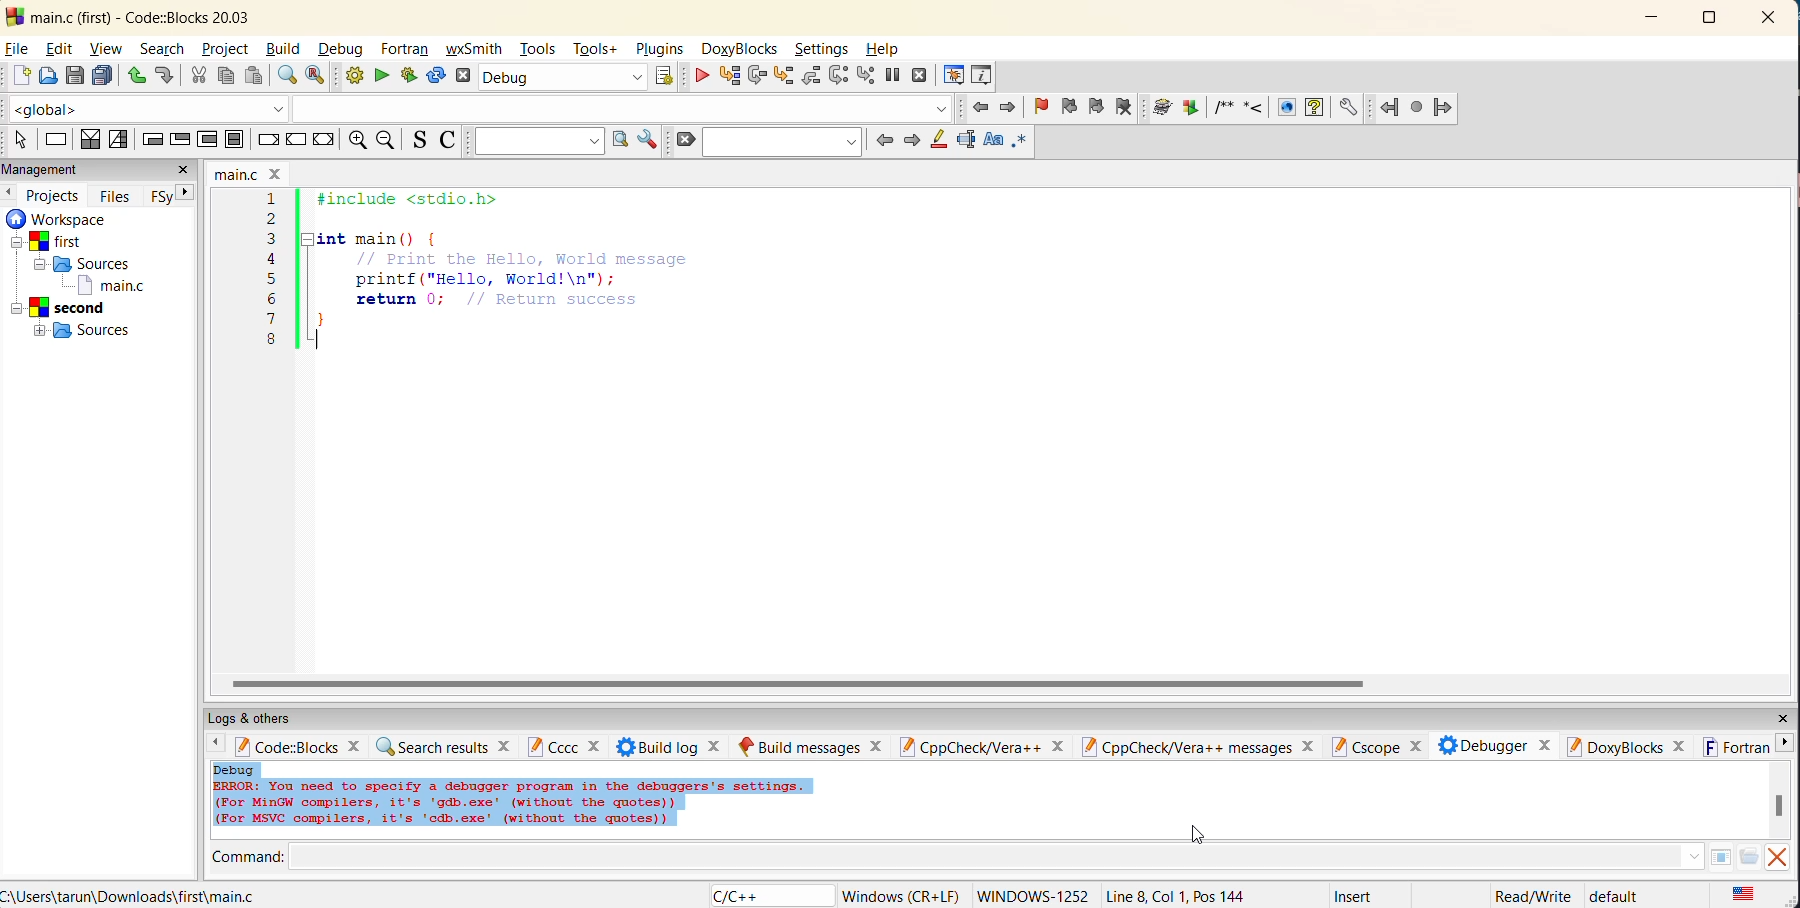 The image size is (1800, 908). Describe the element at coordinates (549, 76) in the screenshot. I see `Debug` at that location.